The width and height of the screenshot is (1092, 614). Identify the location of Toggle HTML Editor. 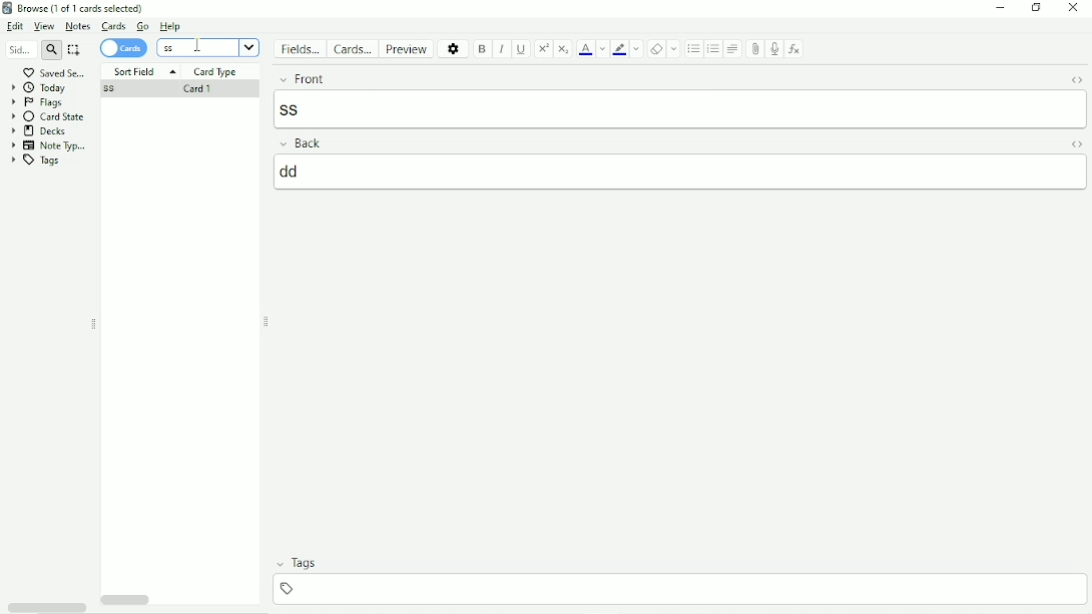
(1076, 145).